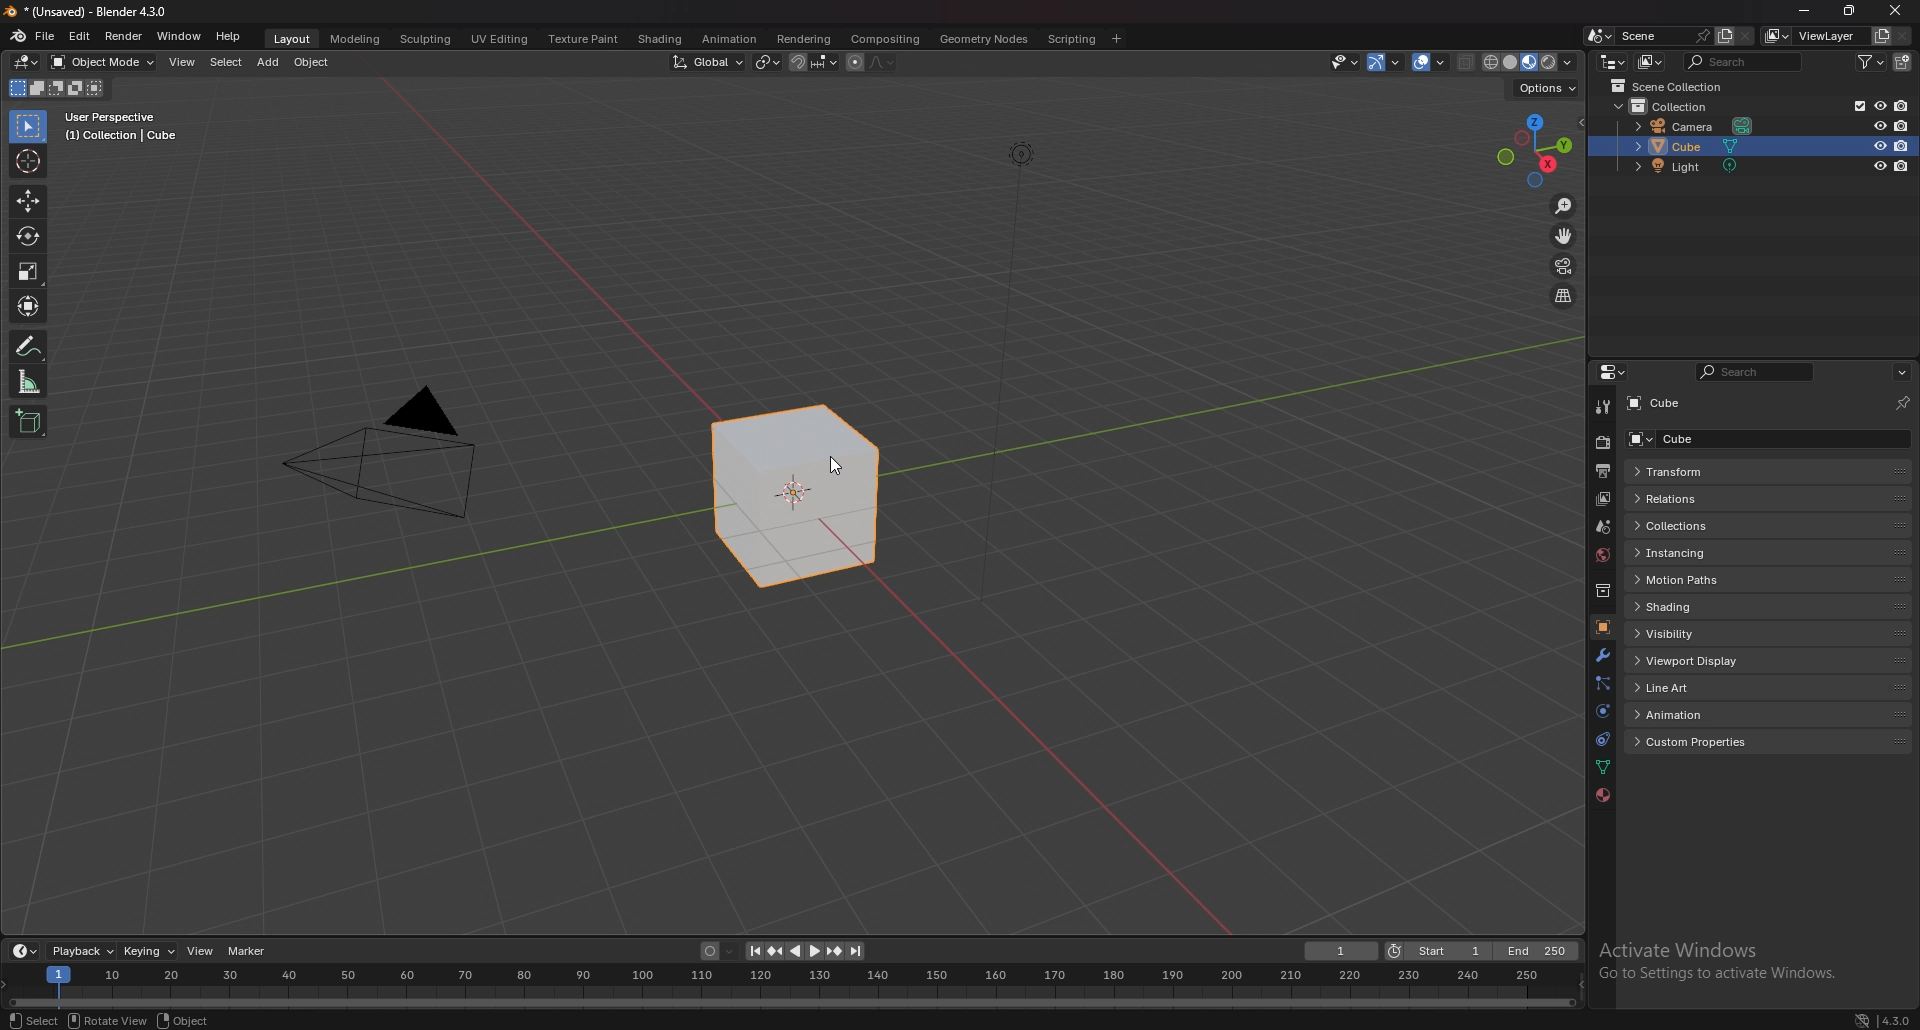  What do you see at coordinates (1897, 12) in the screenshot?
I see `close` at bounding box center [1897, 12].